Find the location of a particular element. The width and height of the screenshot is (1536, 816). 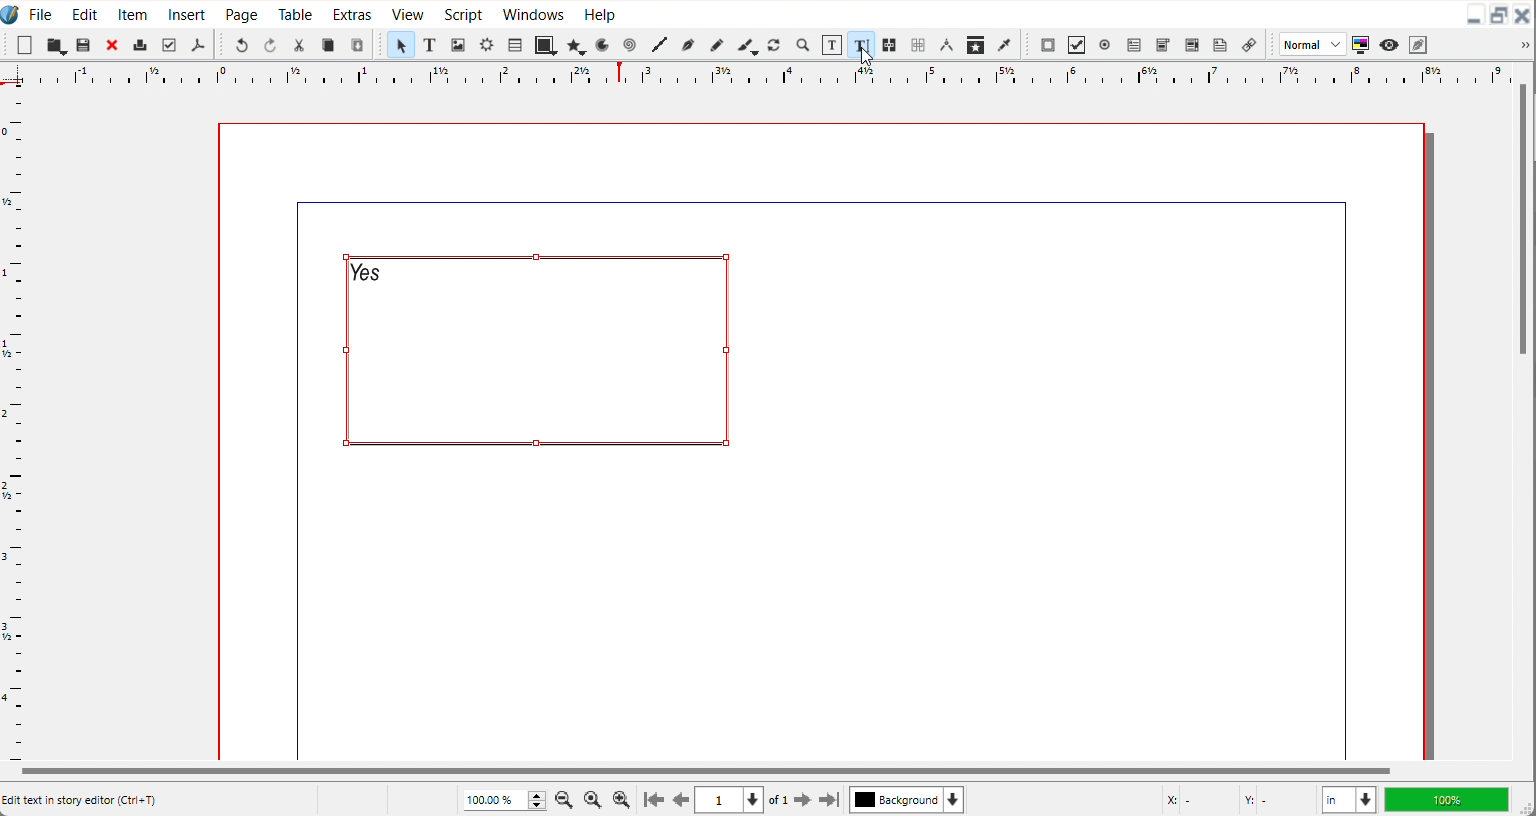

Freehand line is located at coordinates (715, 44).